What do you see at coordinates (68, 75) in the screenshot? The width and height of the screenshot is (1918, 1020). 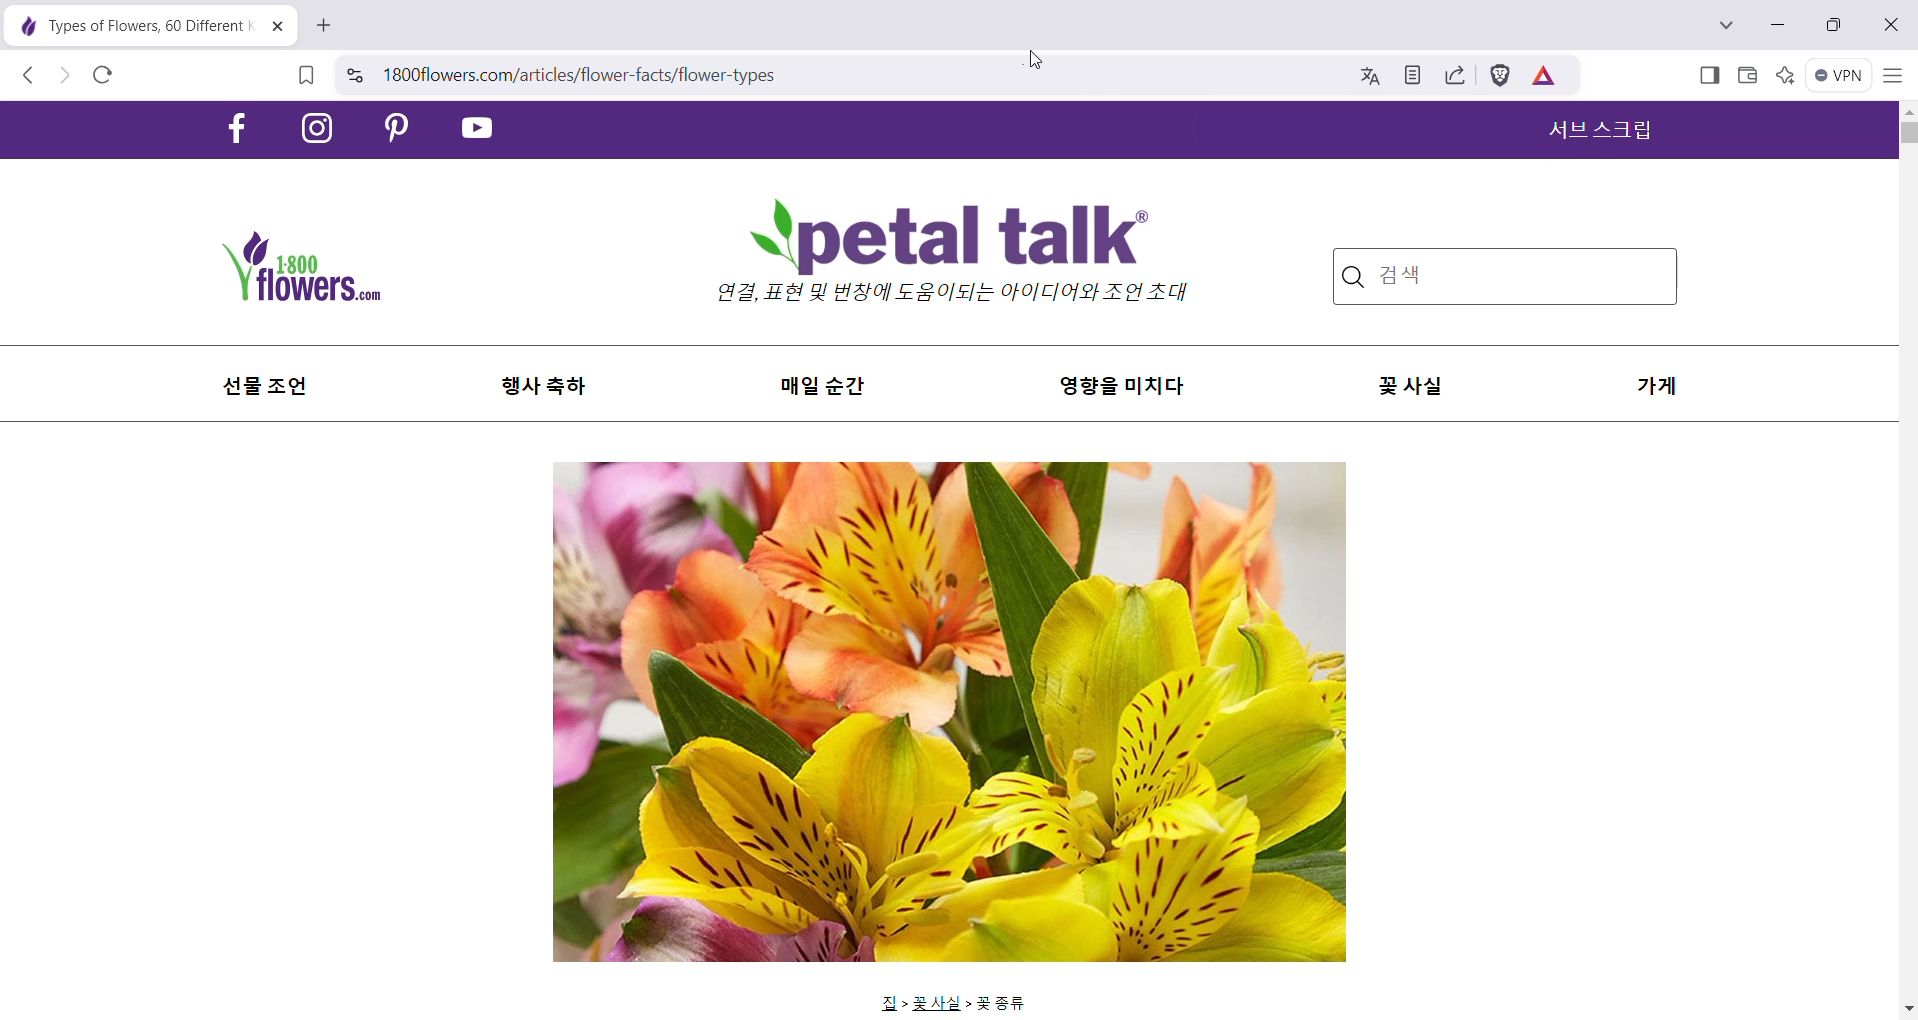 I see `Click to go forward, hold to see history` at bounding box center [68, 75].